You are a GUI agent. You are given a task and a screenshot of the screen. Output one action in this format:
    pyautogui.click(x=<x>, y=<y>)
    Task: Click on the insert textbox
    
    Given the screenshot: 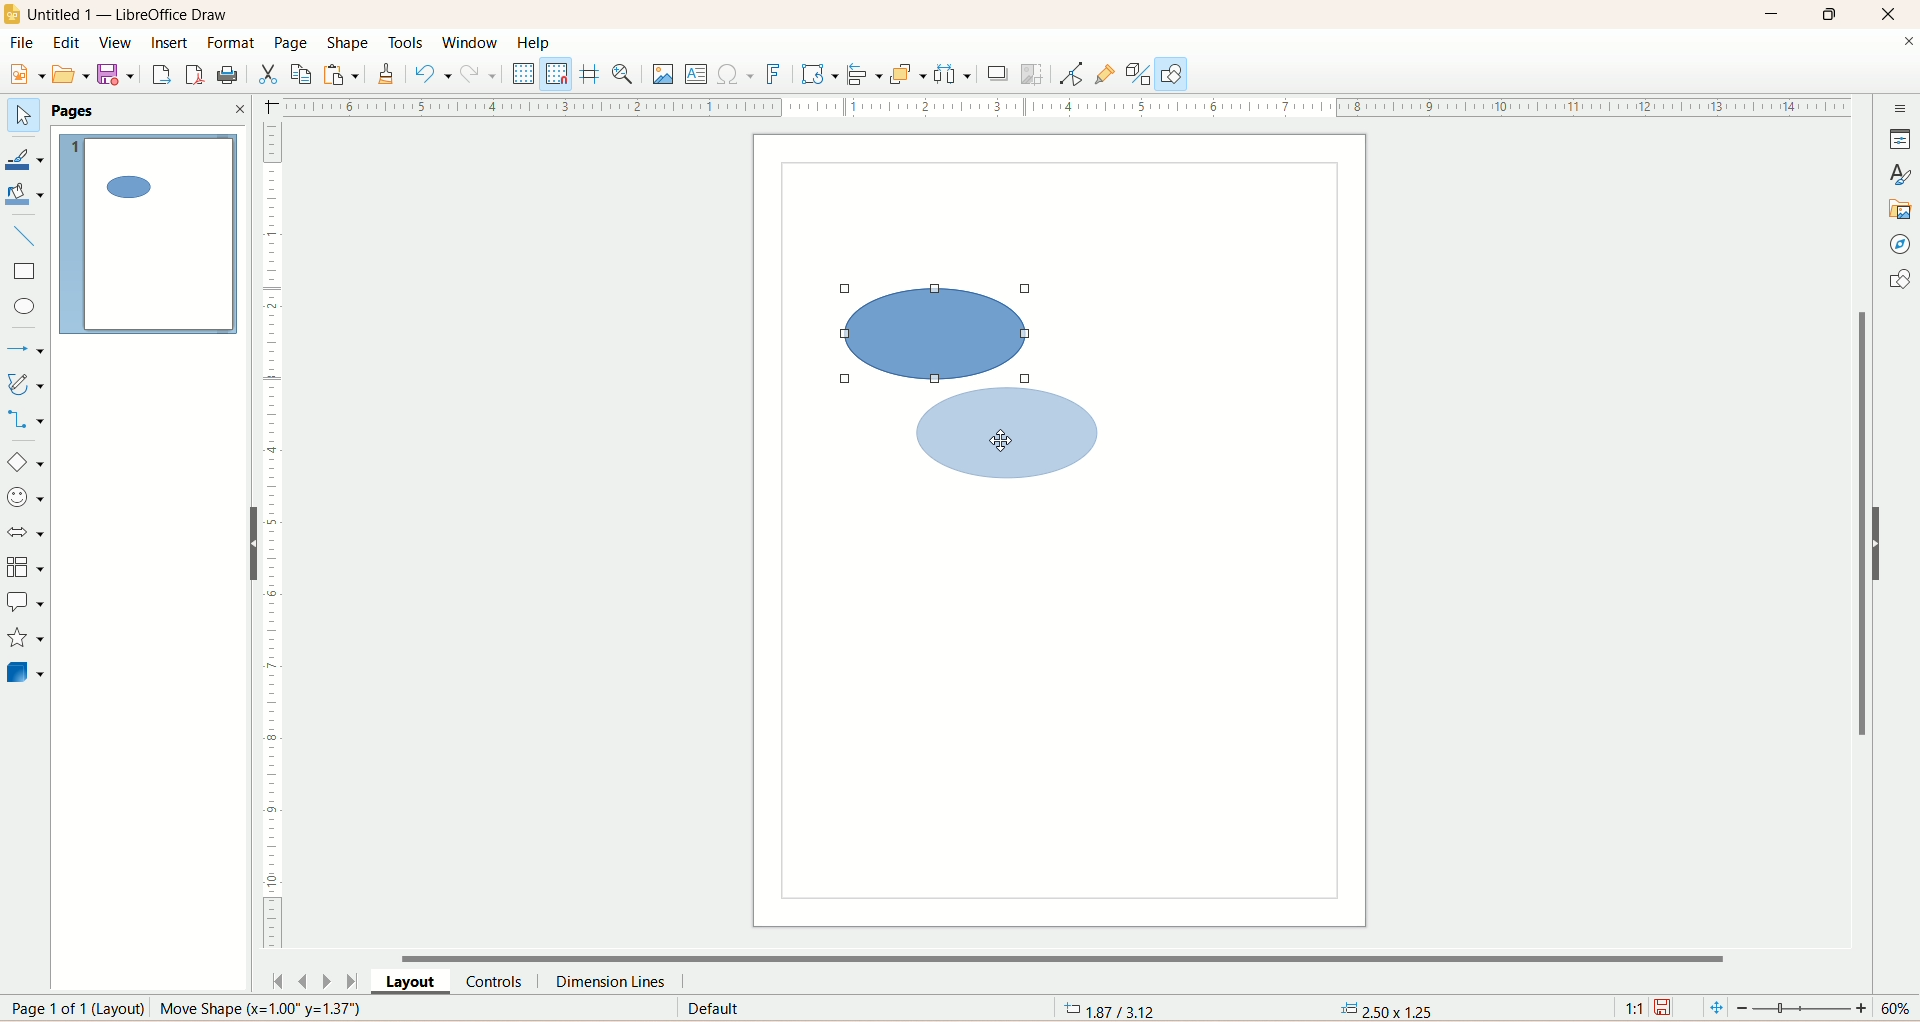 What is the action you would take?
    pyautogui.click(x=694, y=74)
    